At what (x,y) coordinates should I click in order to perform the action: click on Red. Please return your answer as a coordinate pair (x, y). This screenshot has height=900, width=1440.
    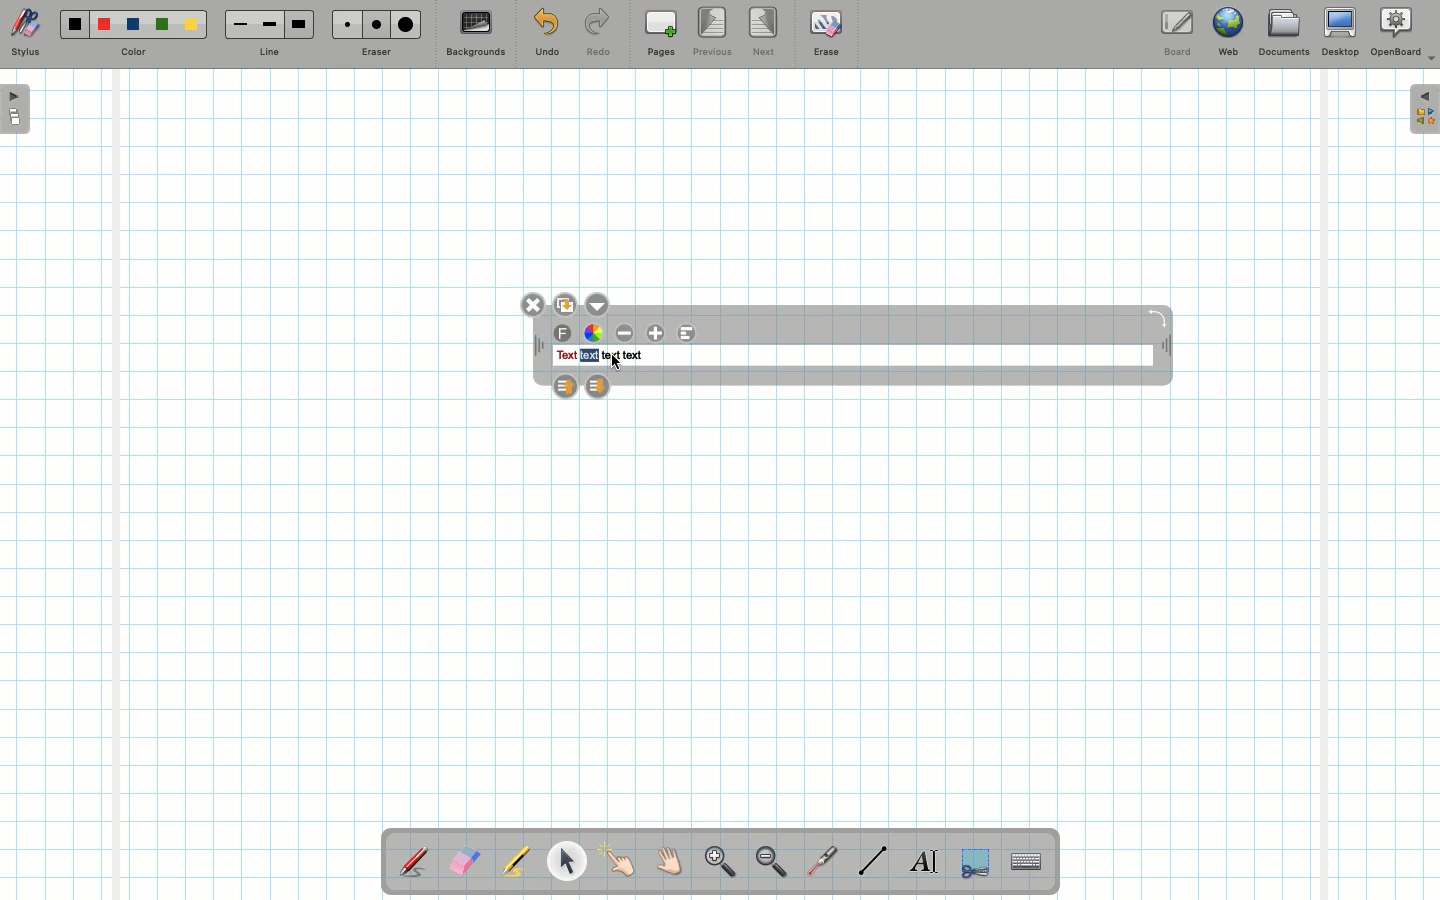
    Looking at the image, I should click on (105, 25).